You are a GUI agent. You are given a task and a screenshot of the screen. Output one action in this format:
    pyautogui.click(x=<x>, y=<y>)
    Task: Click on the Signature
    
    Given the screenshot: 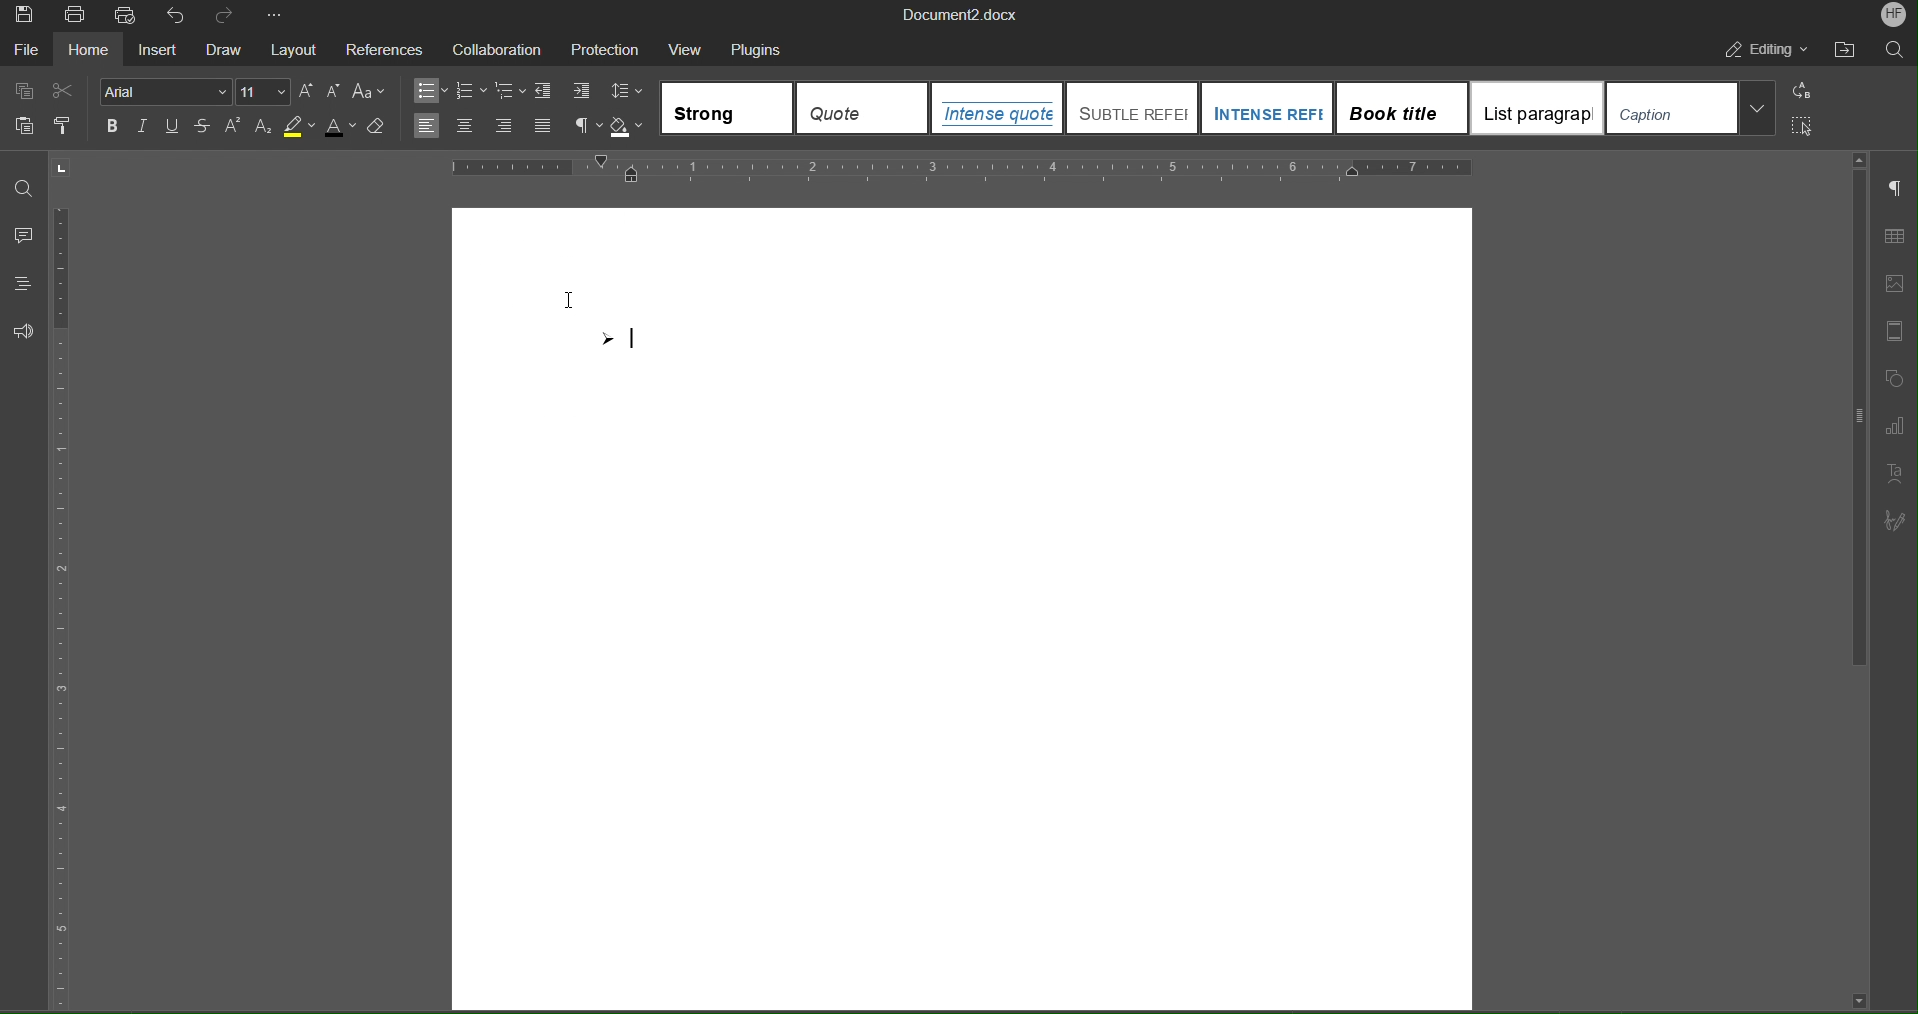 What is the action you would take?
    pyautogui.click(x=1892, y=519)
    